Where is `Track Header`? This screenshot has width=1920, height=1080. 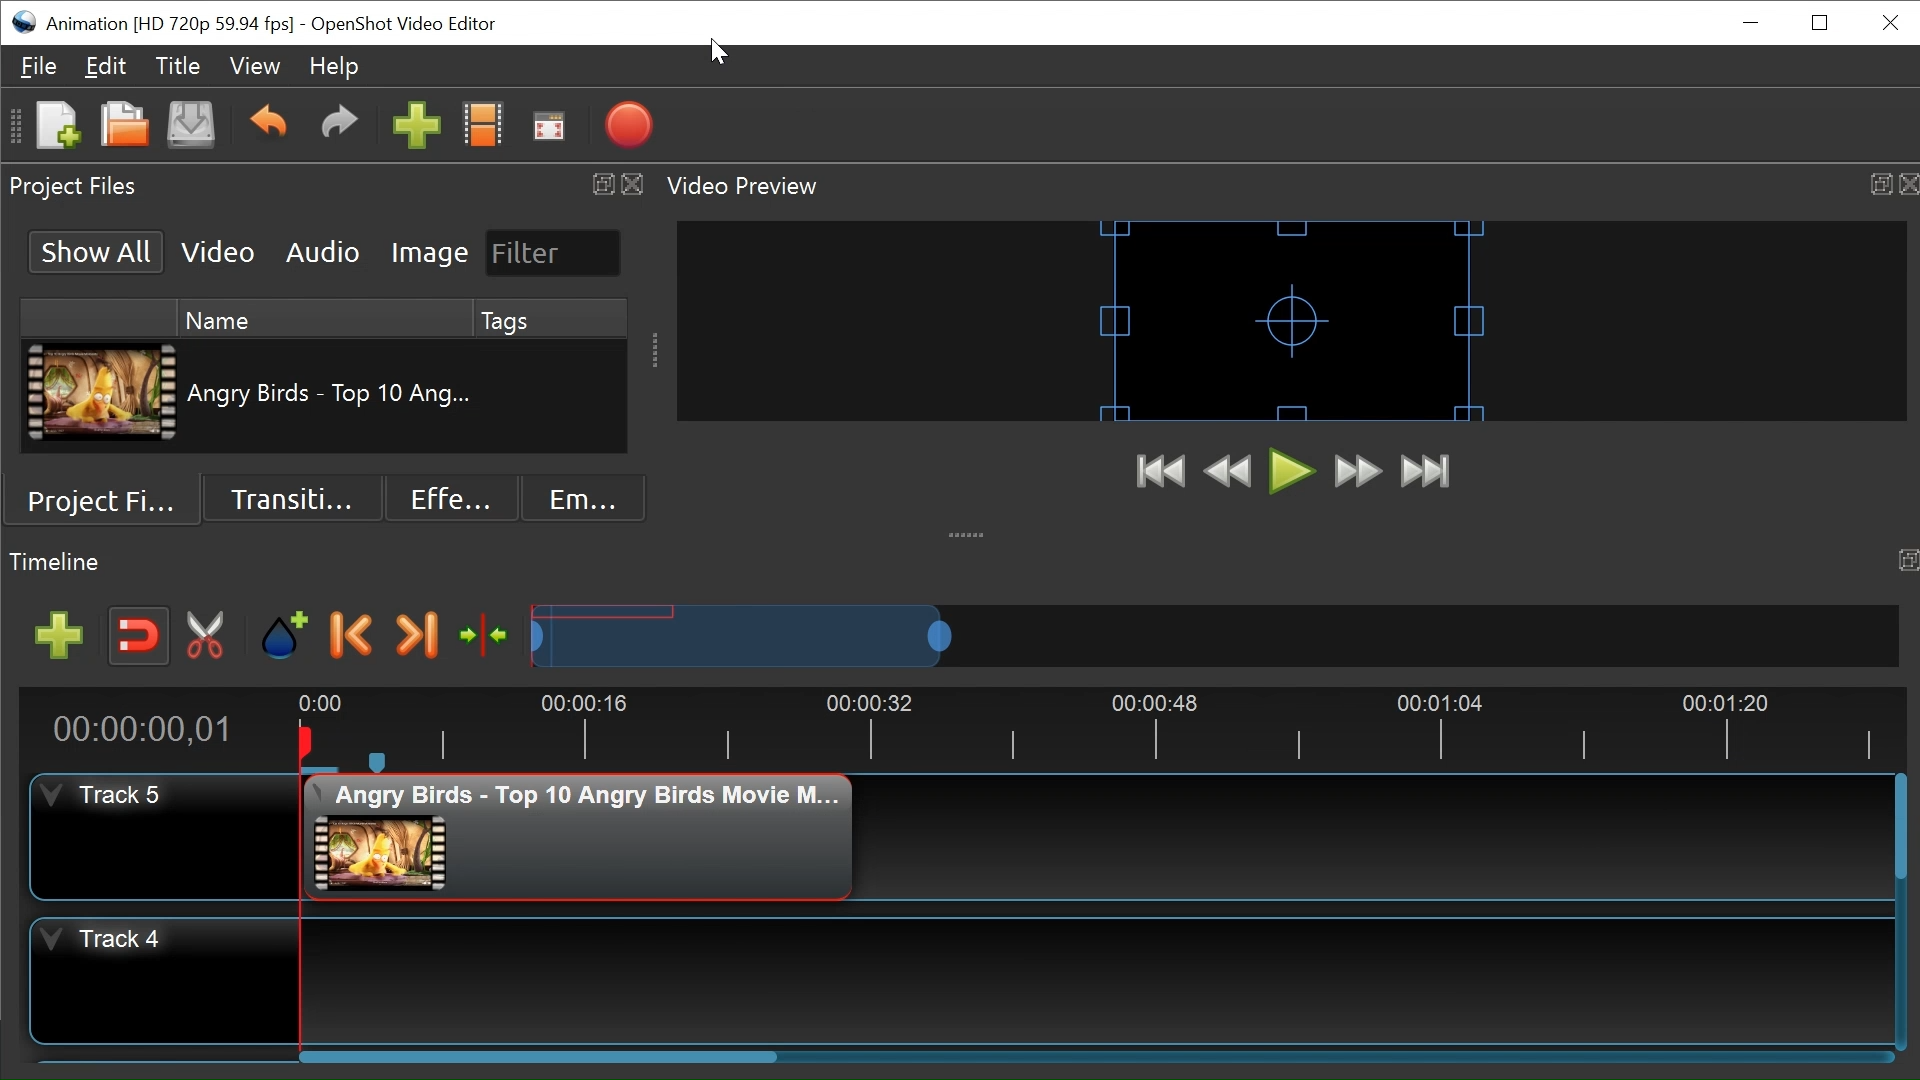
Track Header is located at coordinates (165, 984).